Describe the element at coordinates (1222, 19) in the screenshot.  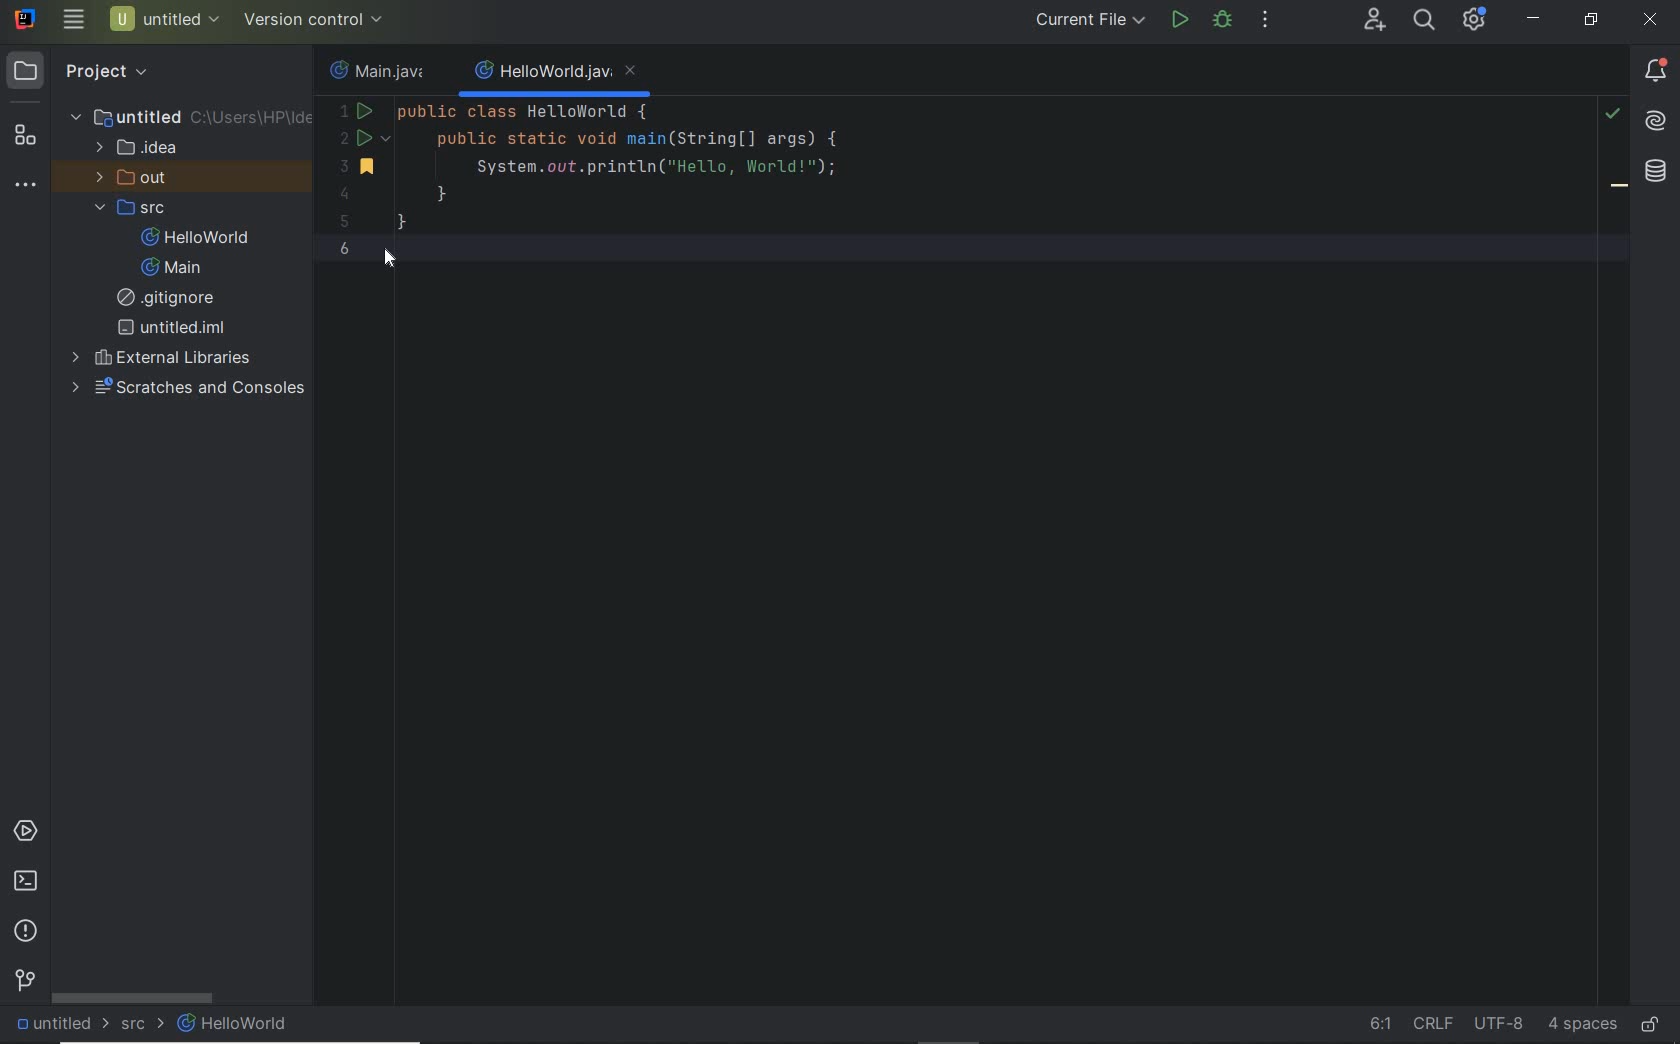
I see `debug` at that location.